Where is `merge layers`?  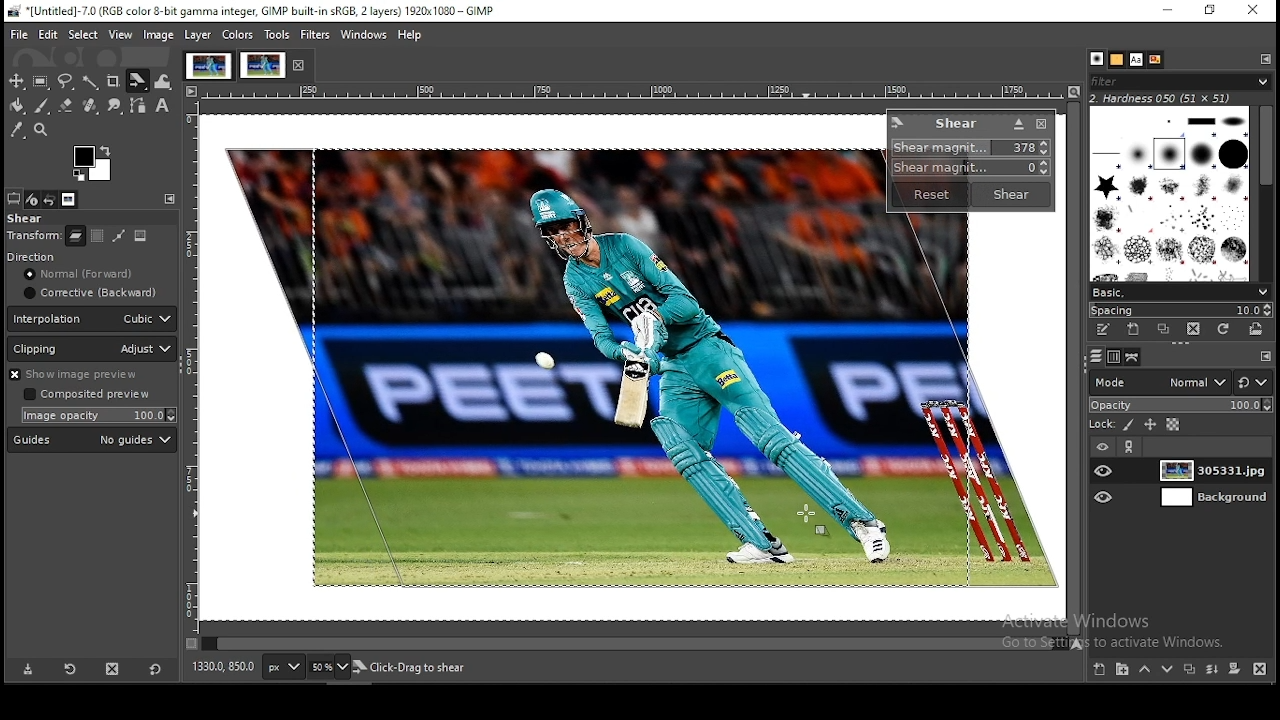
merge layers is located at coordinates (1211, 670).